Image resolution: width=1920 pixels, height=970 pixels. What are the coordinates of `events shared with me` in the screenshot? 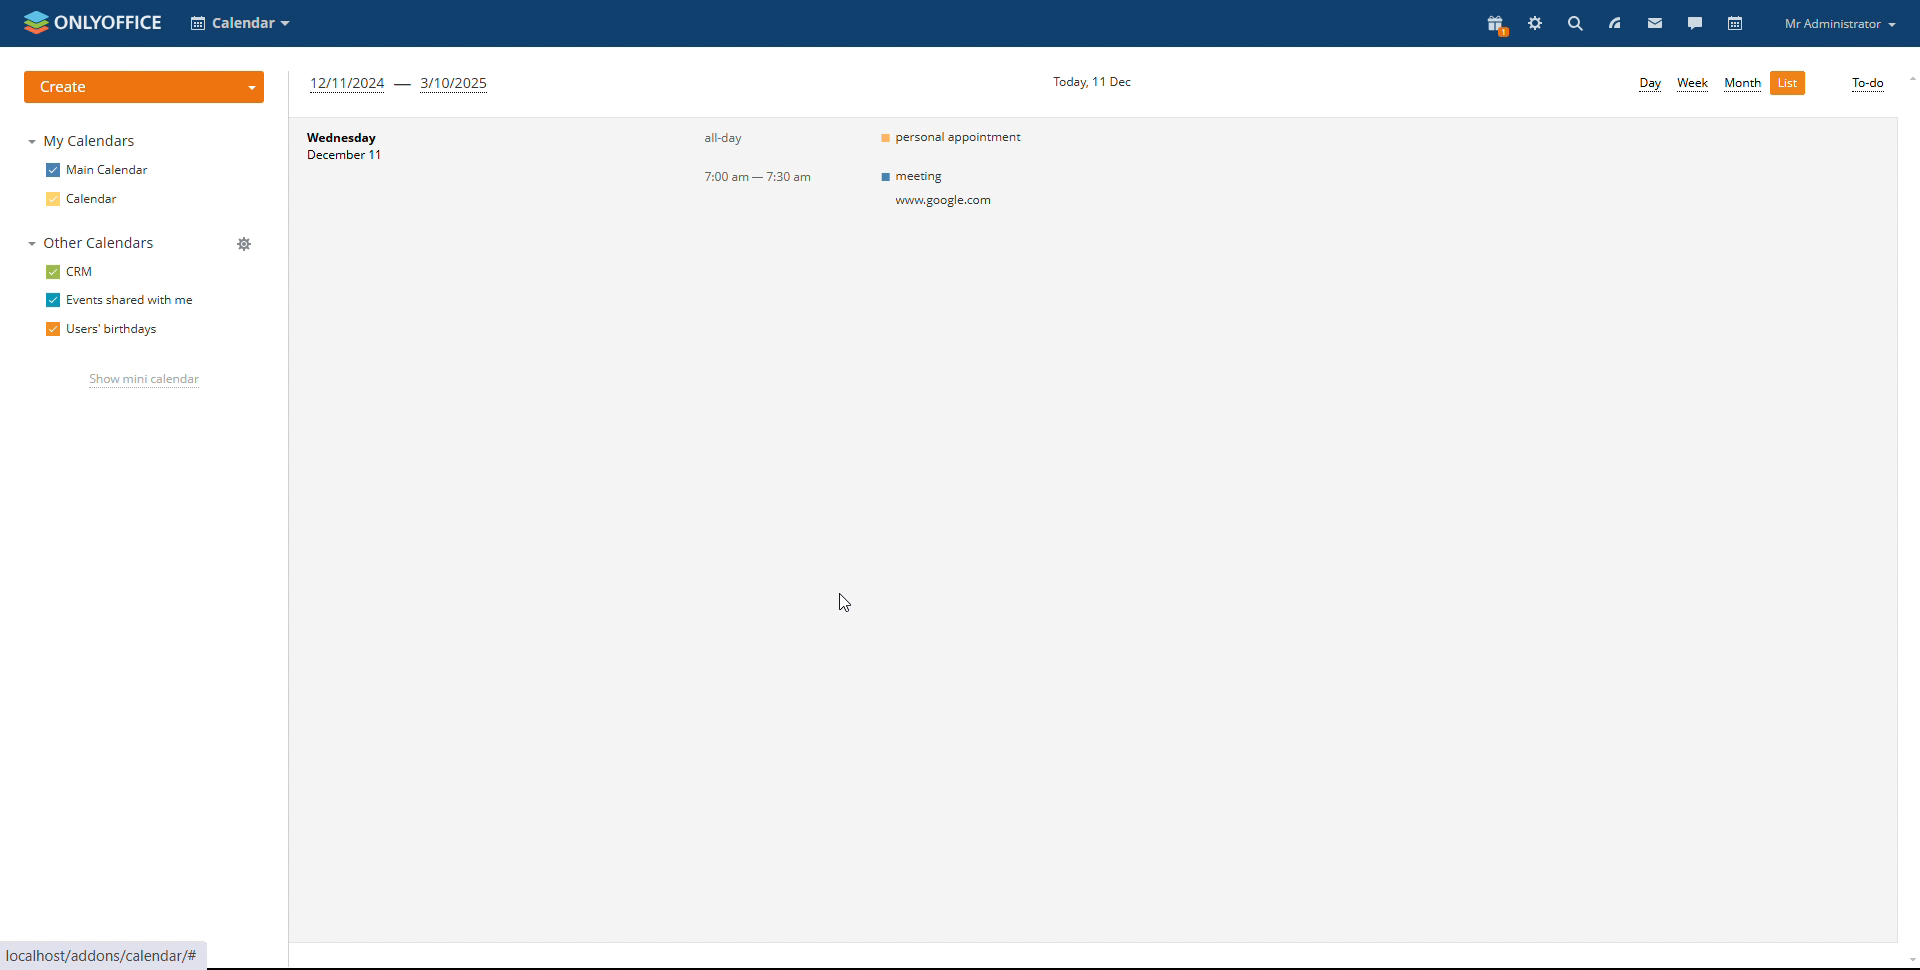 It's located at (119, 300).